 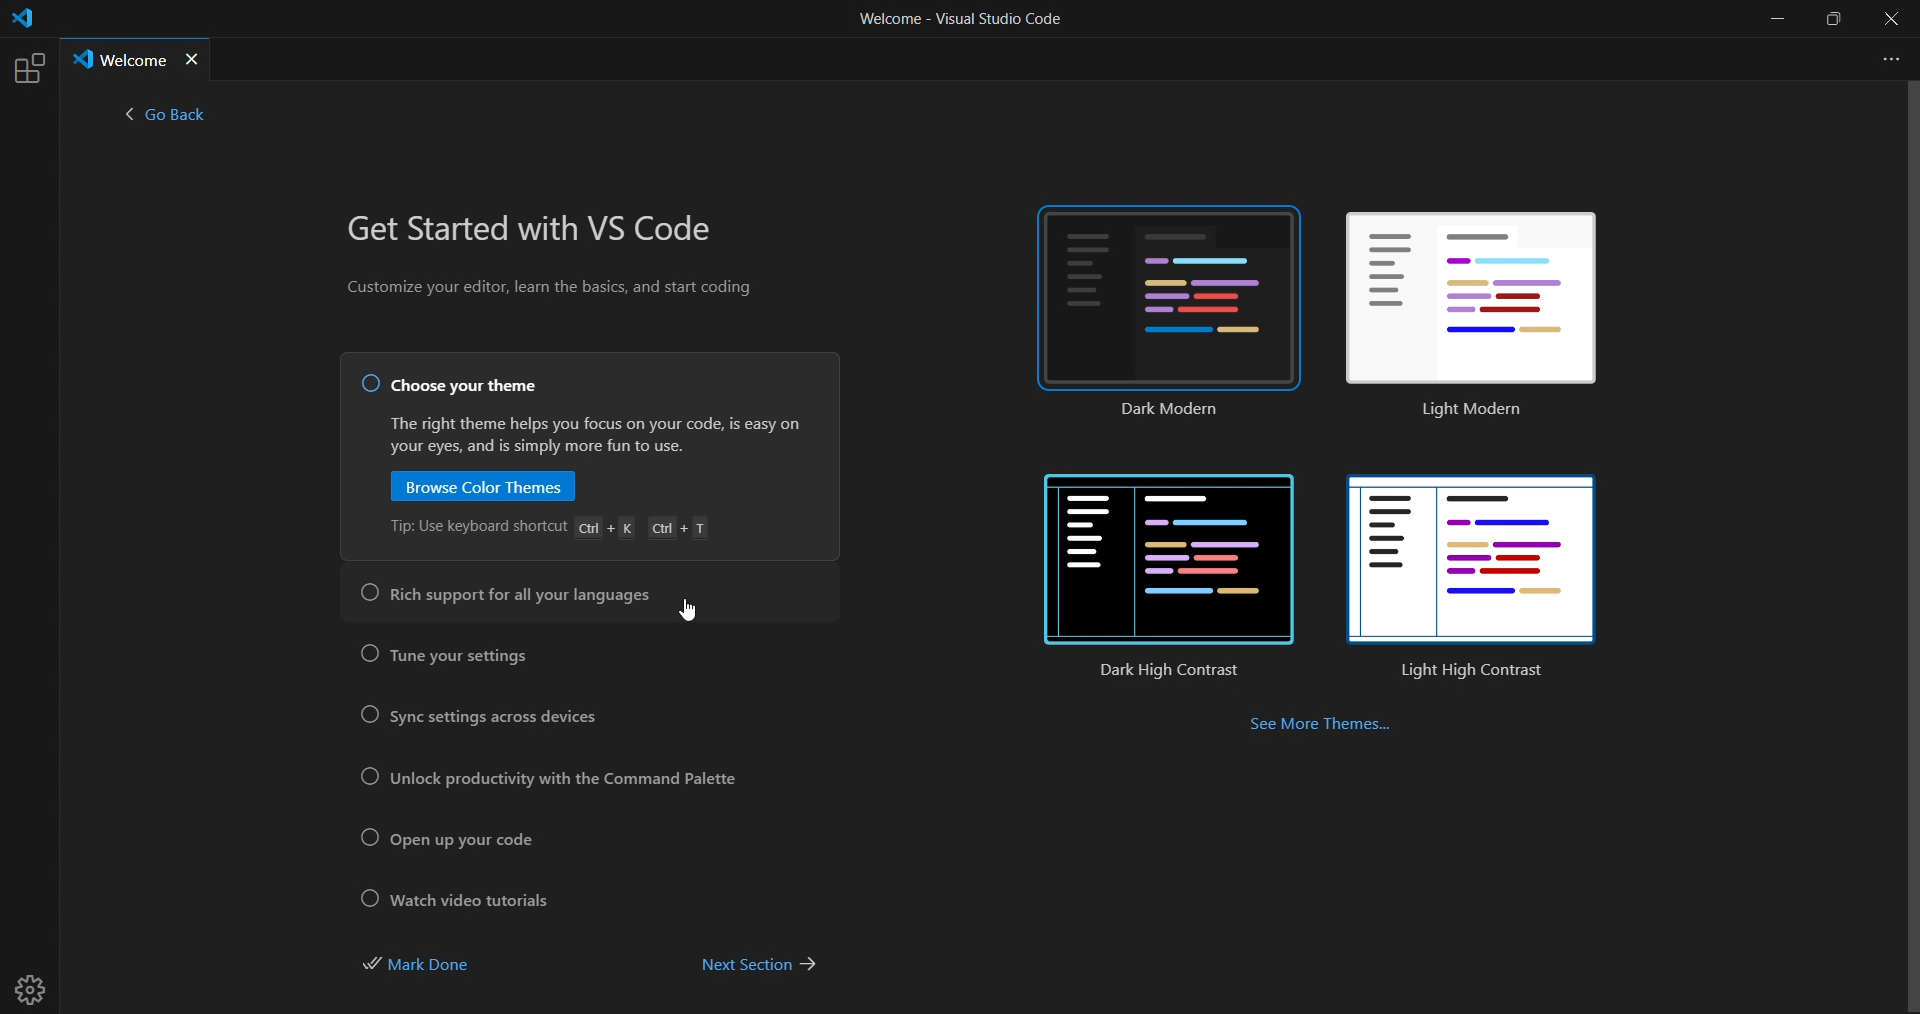 I want to click on Light modern, so click(x=1478, y=410).